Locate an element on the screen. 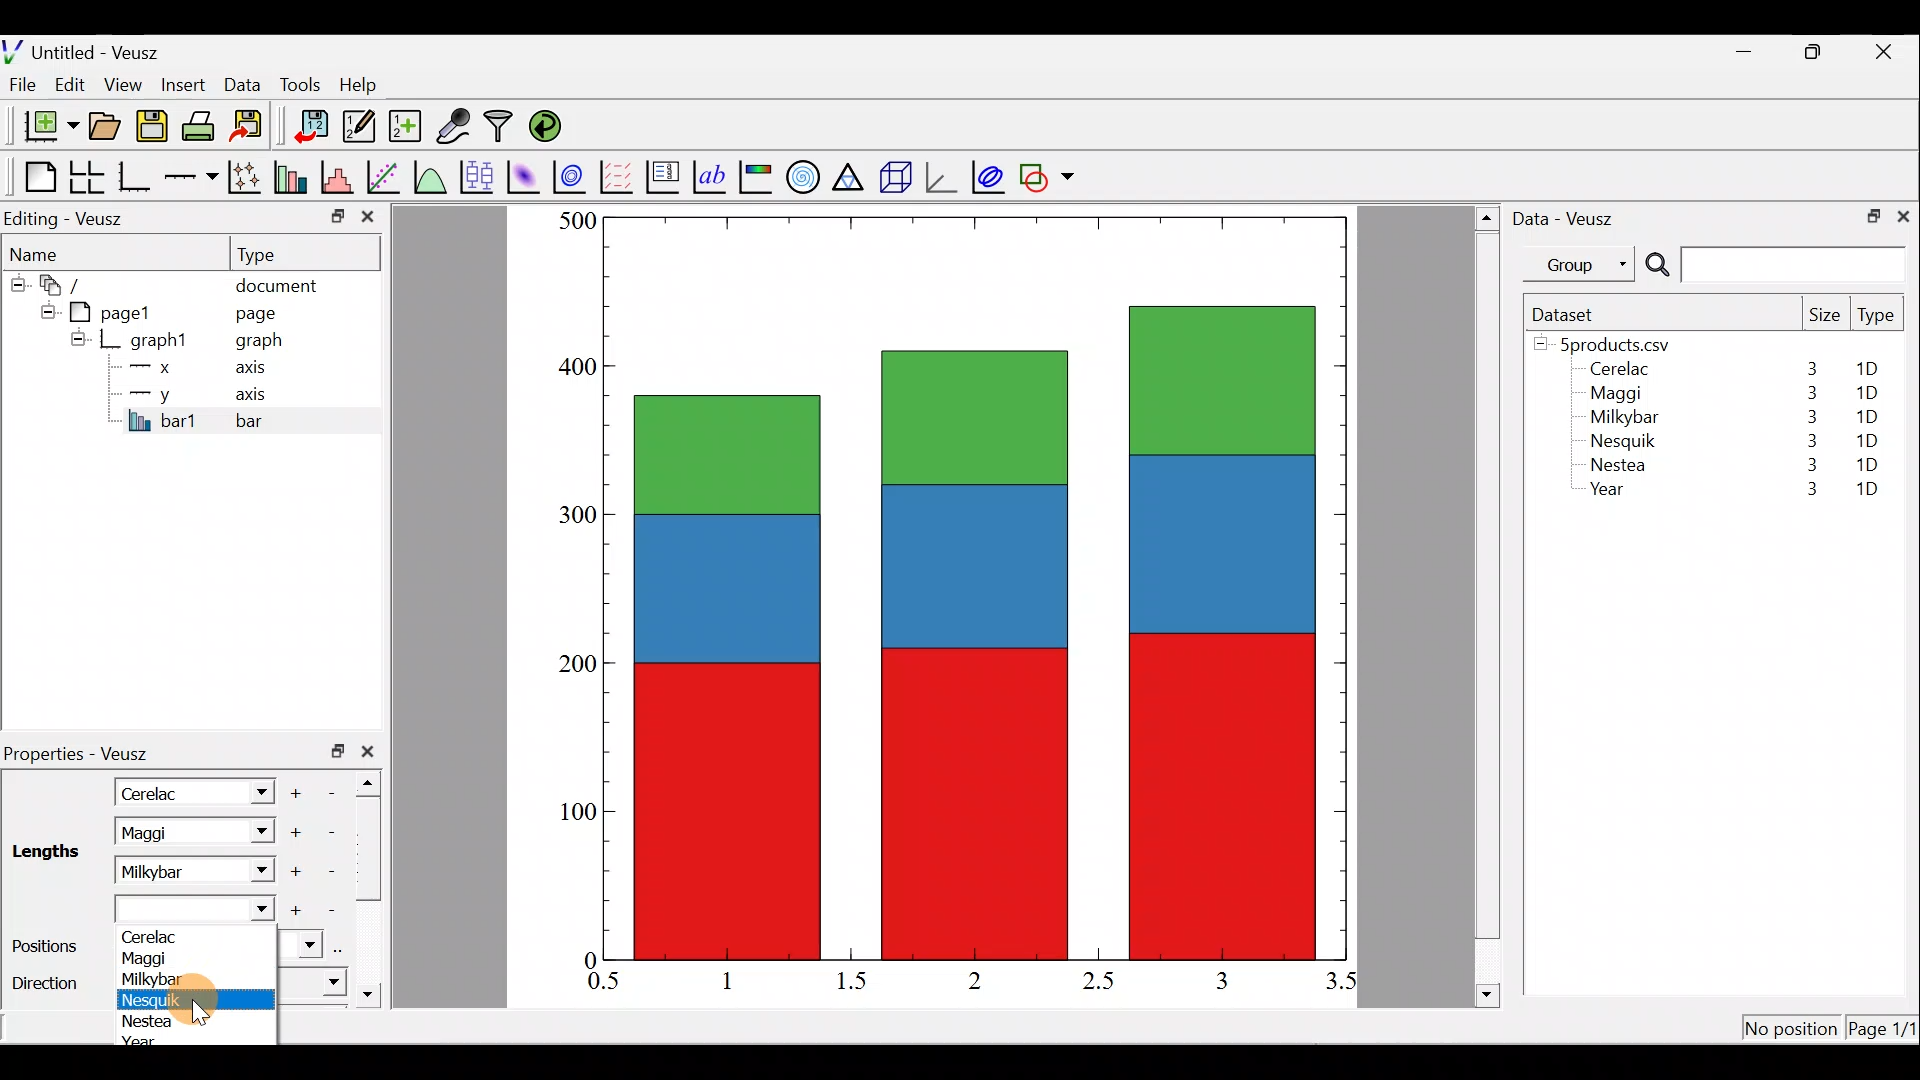 This screenshot has height=1080, width=1920. Polar graph is located at coordinates (799, 174).